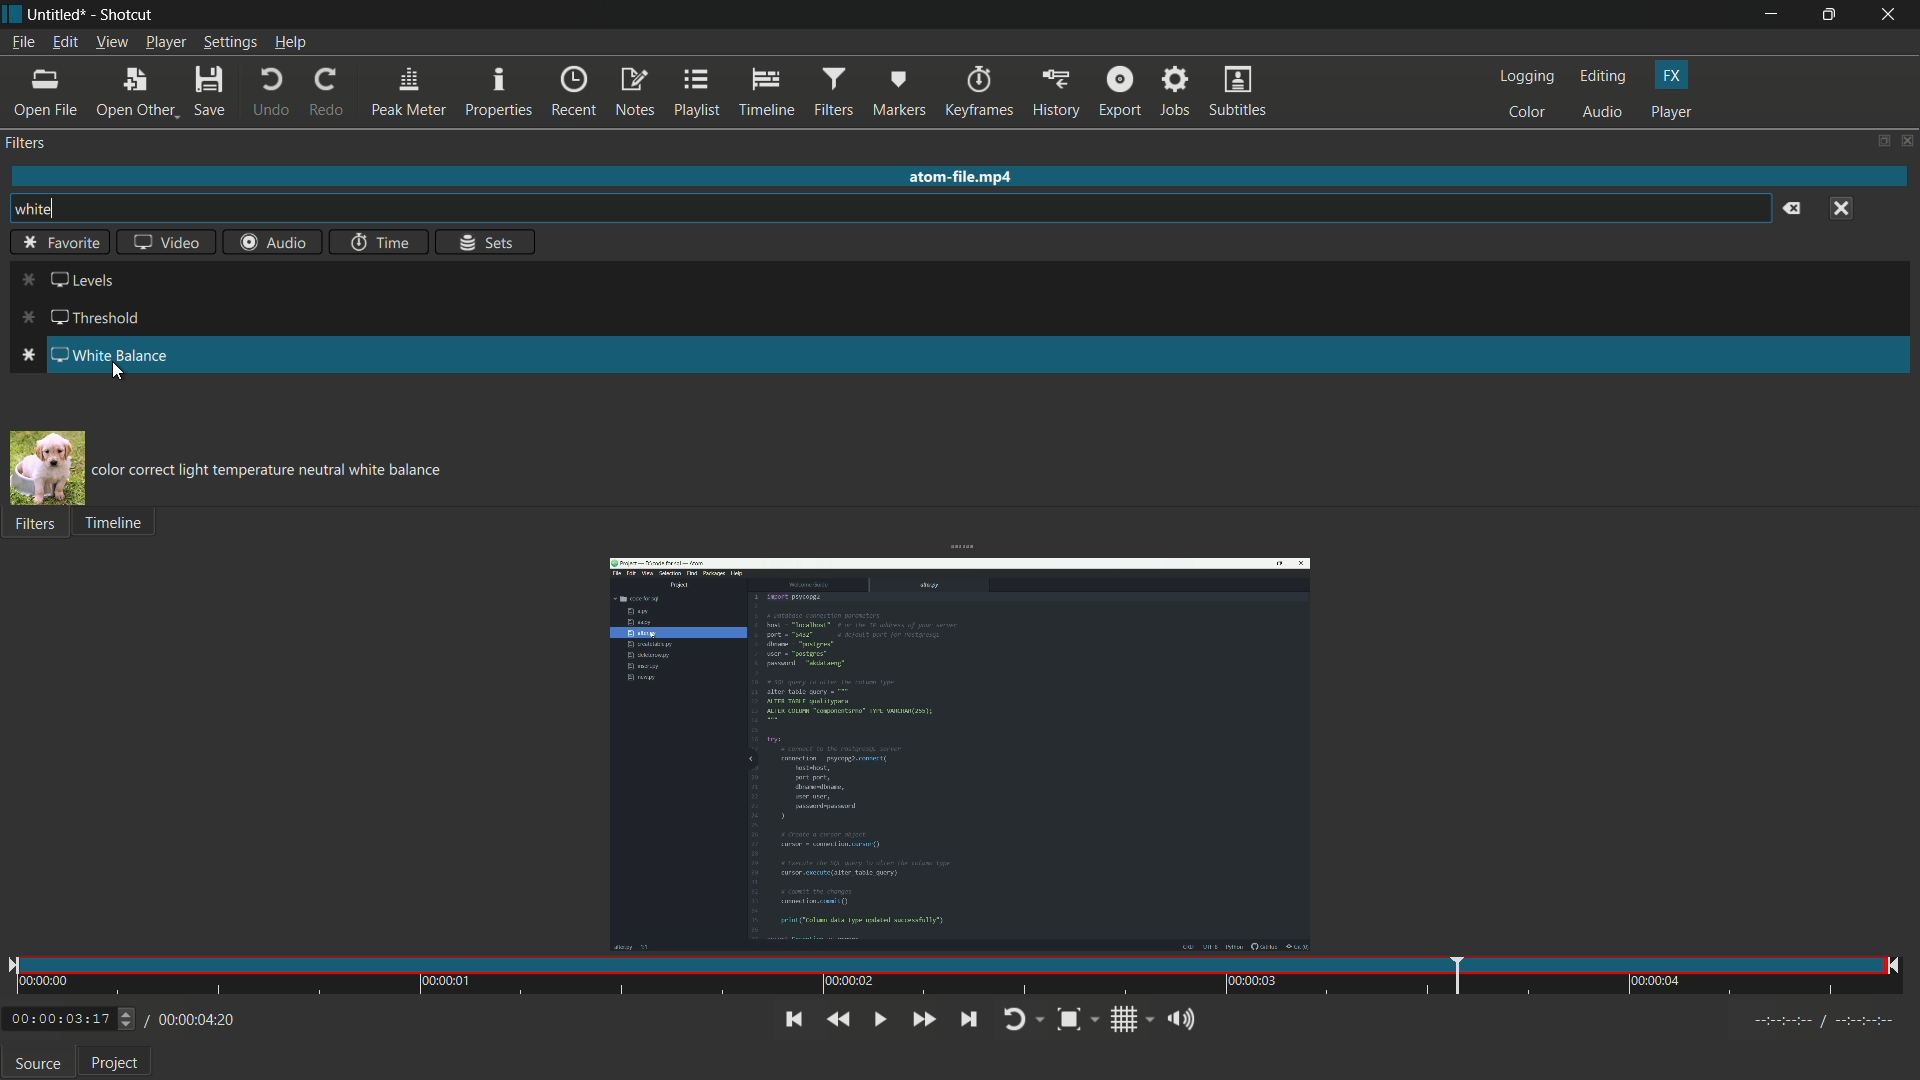  I want to click on toggle play or pause, so click(877, 1020).